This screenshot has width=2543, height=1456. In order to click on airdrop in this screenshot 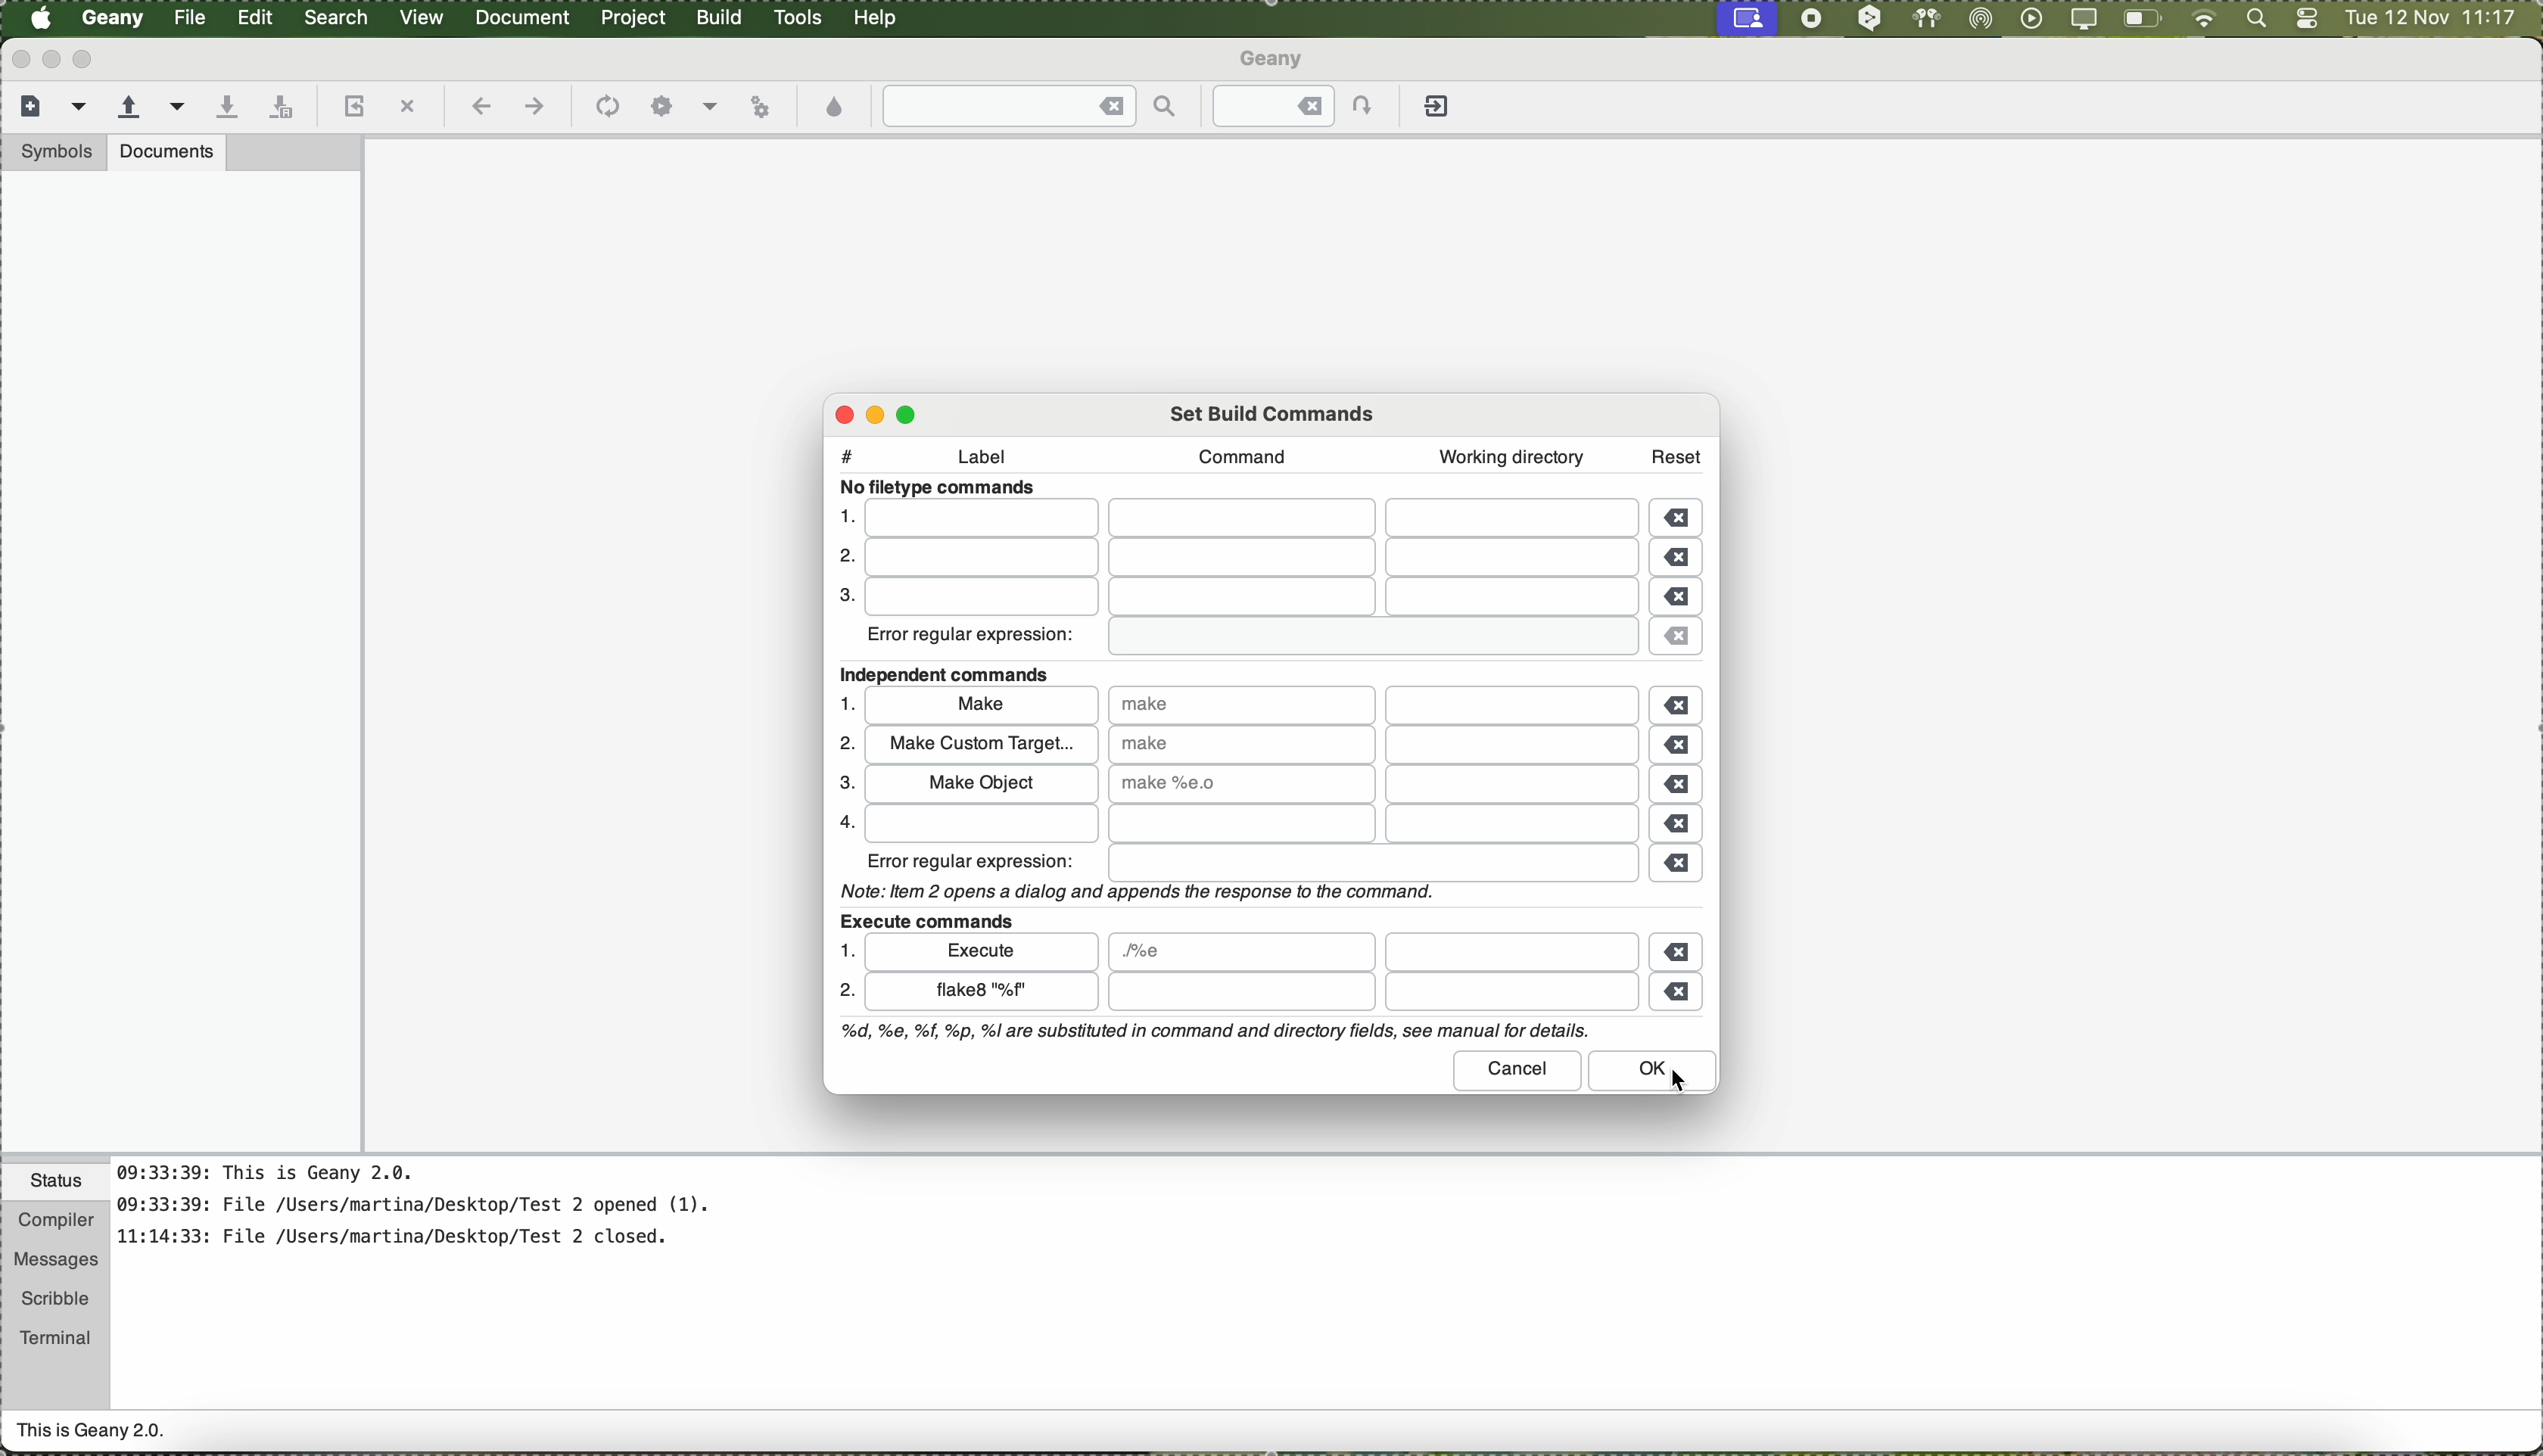, I will do `click(1981, 19)`.